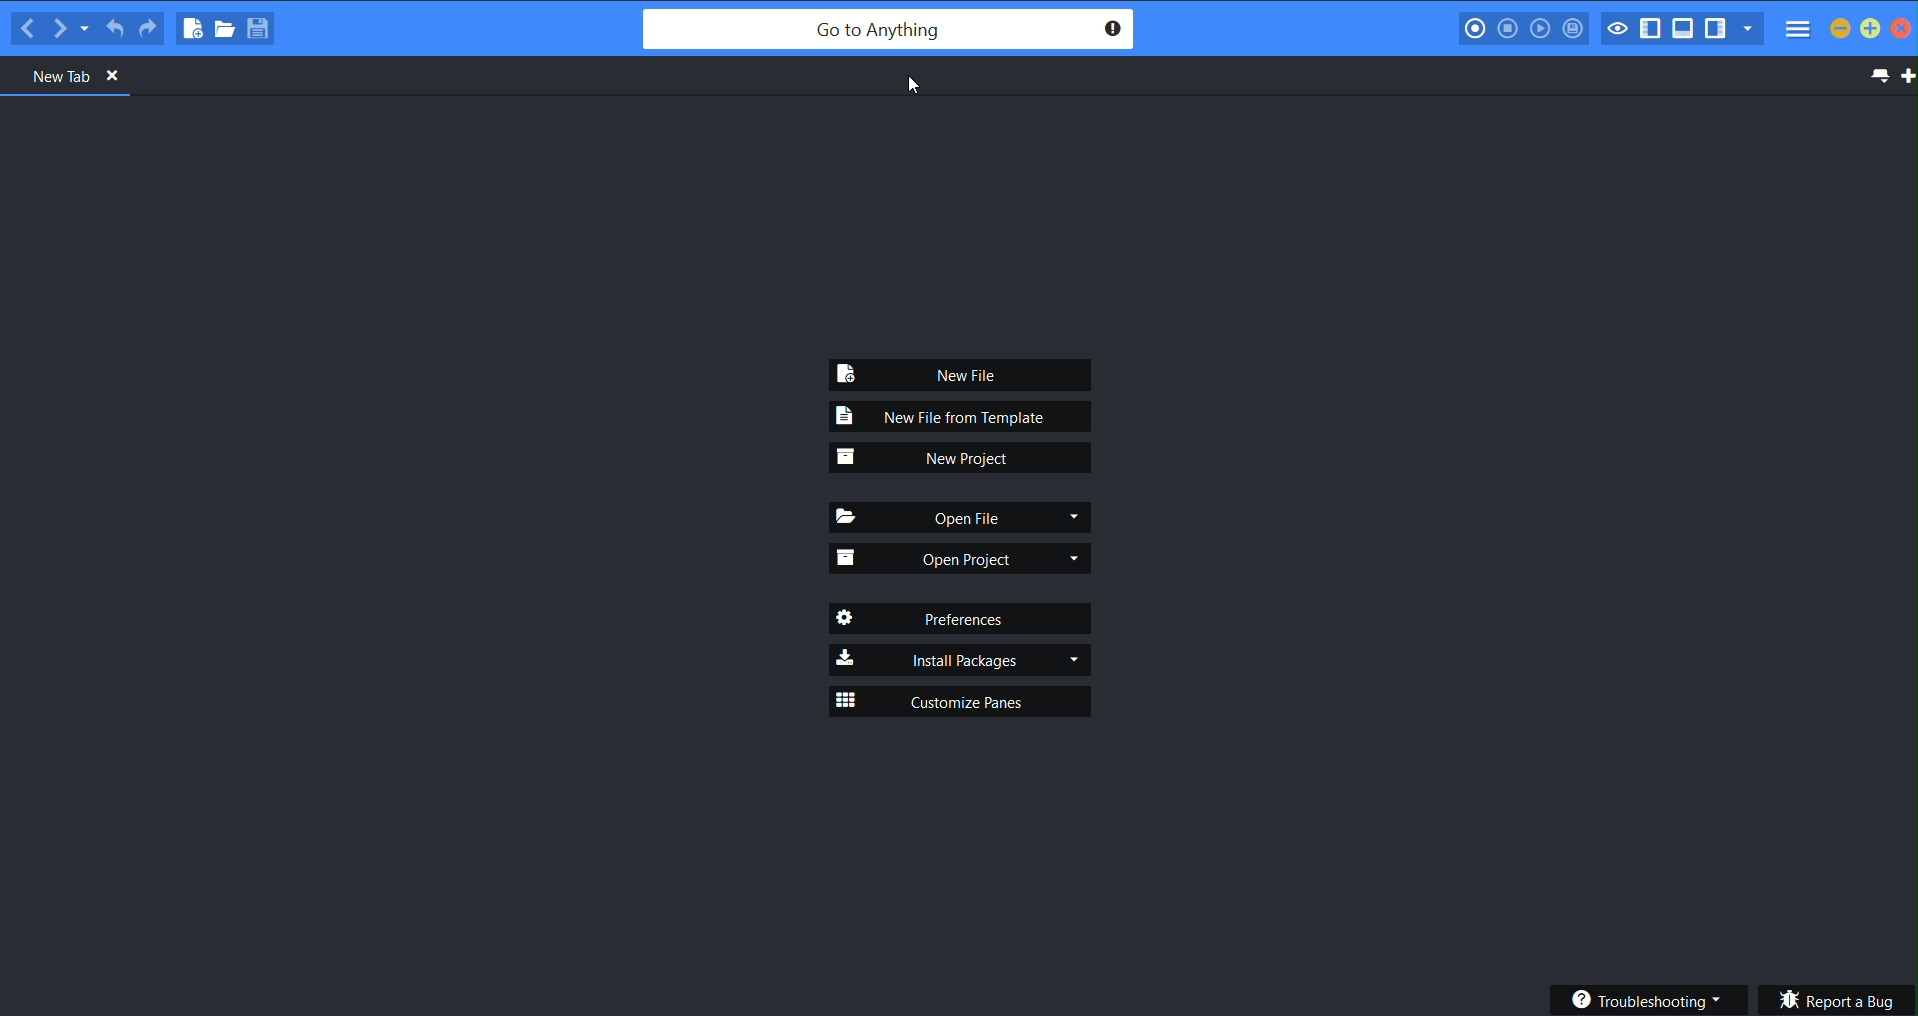  I want to click on undo , so click(116, 25).